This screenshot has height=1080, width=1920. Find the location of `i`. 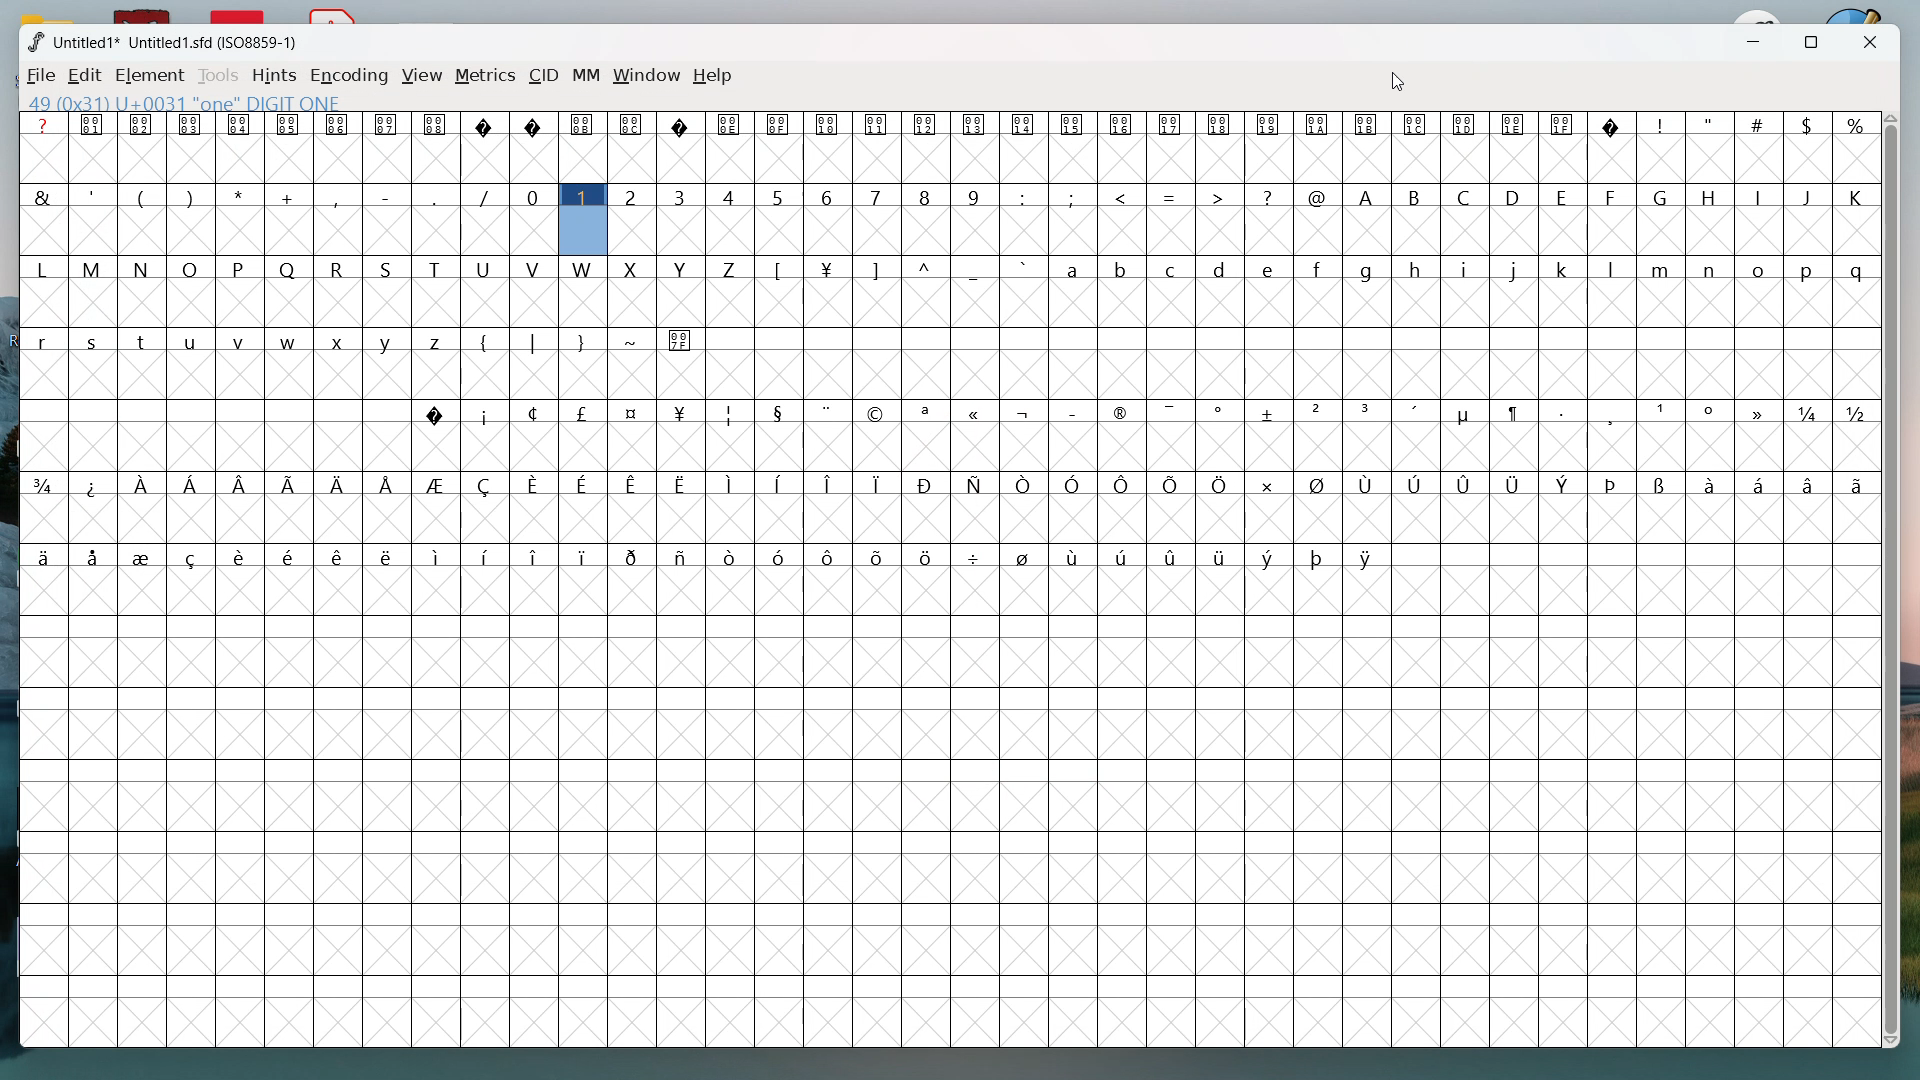

i is located at coordinates (1468, 268).